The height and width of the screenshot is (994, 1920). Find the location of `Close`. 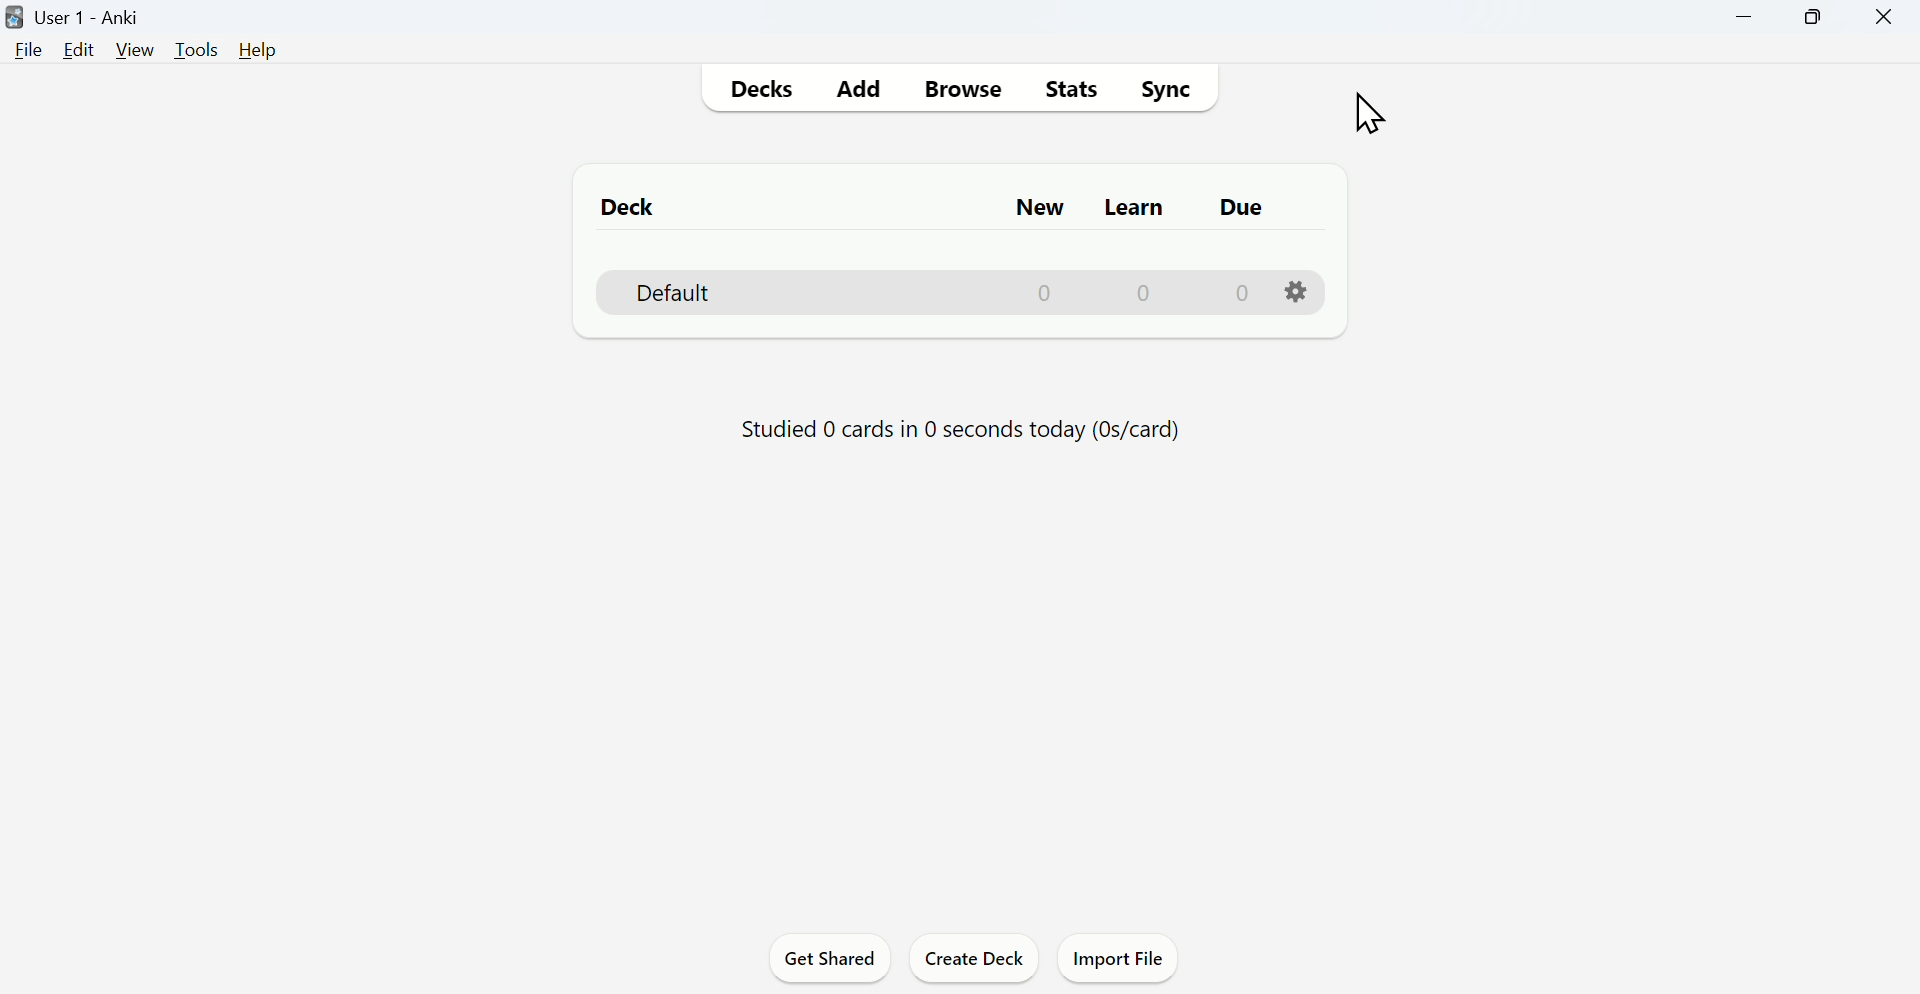

Close is located at coordinates (1883, 18).